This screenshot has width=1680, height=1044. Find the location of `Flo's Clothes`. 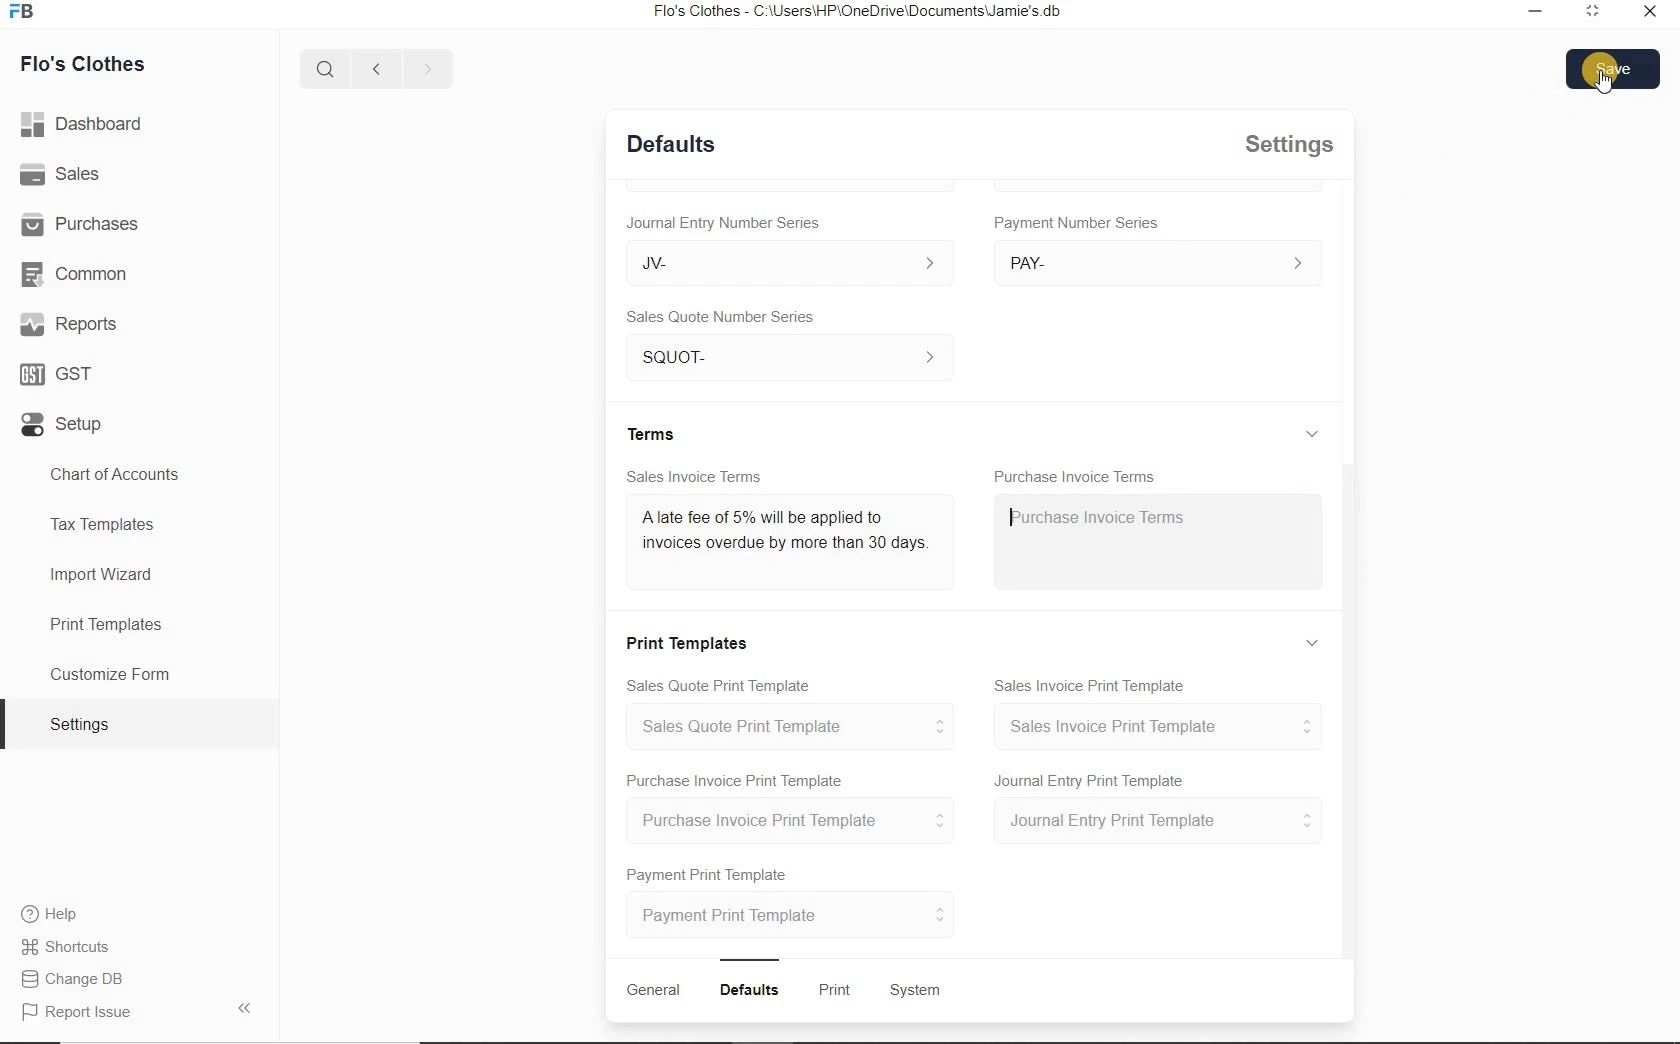

Flo's Clothes is located at coordinates (85, 62).